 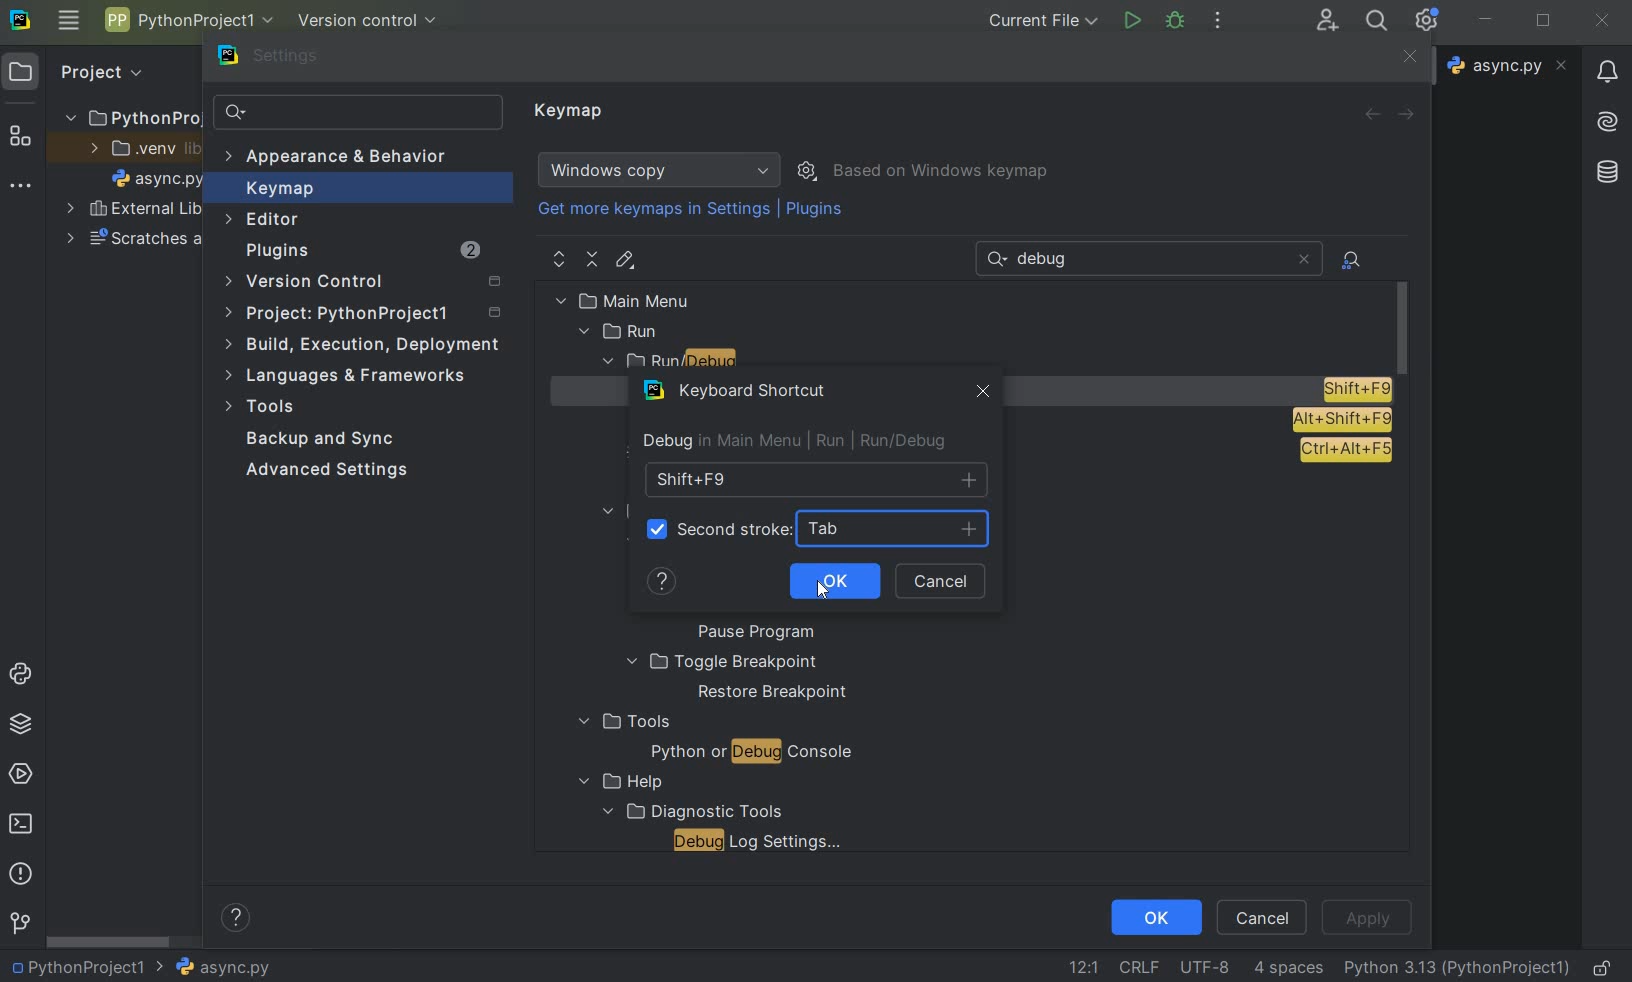 I want to click on diagnostic tools, so click(x=690, y=810).